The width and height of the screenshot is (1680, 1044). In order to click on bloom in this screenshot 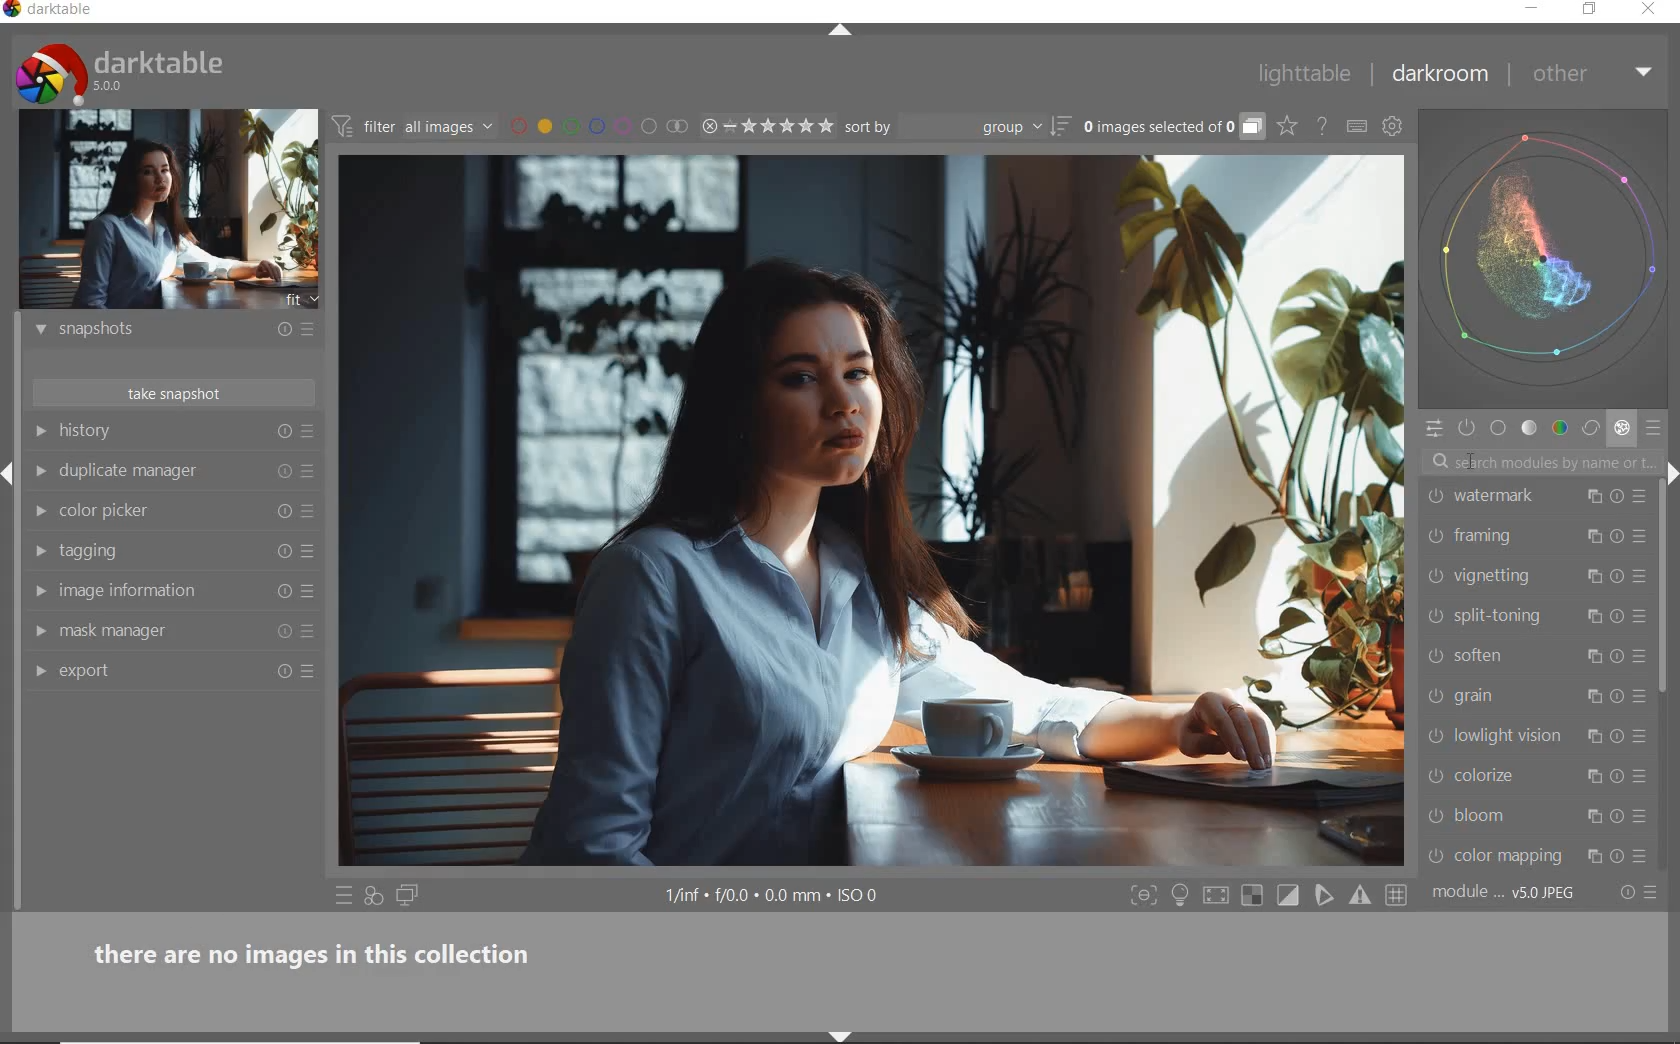, I will do `click(1507, 815)`.